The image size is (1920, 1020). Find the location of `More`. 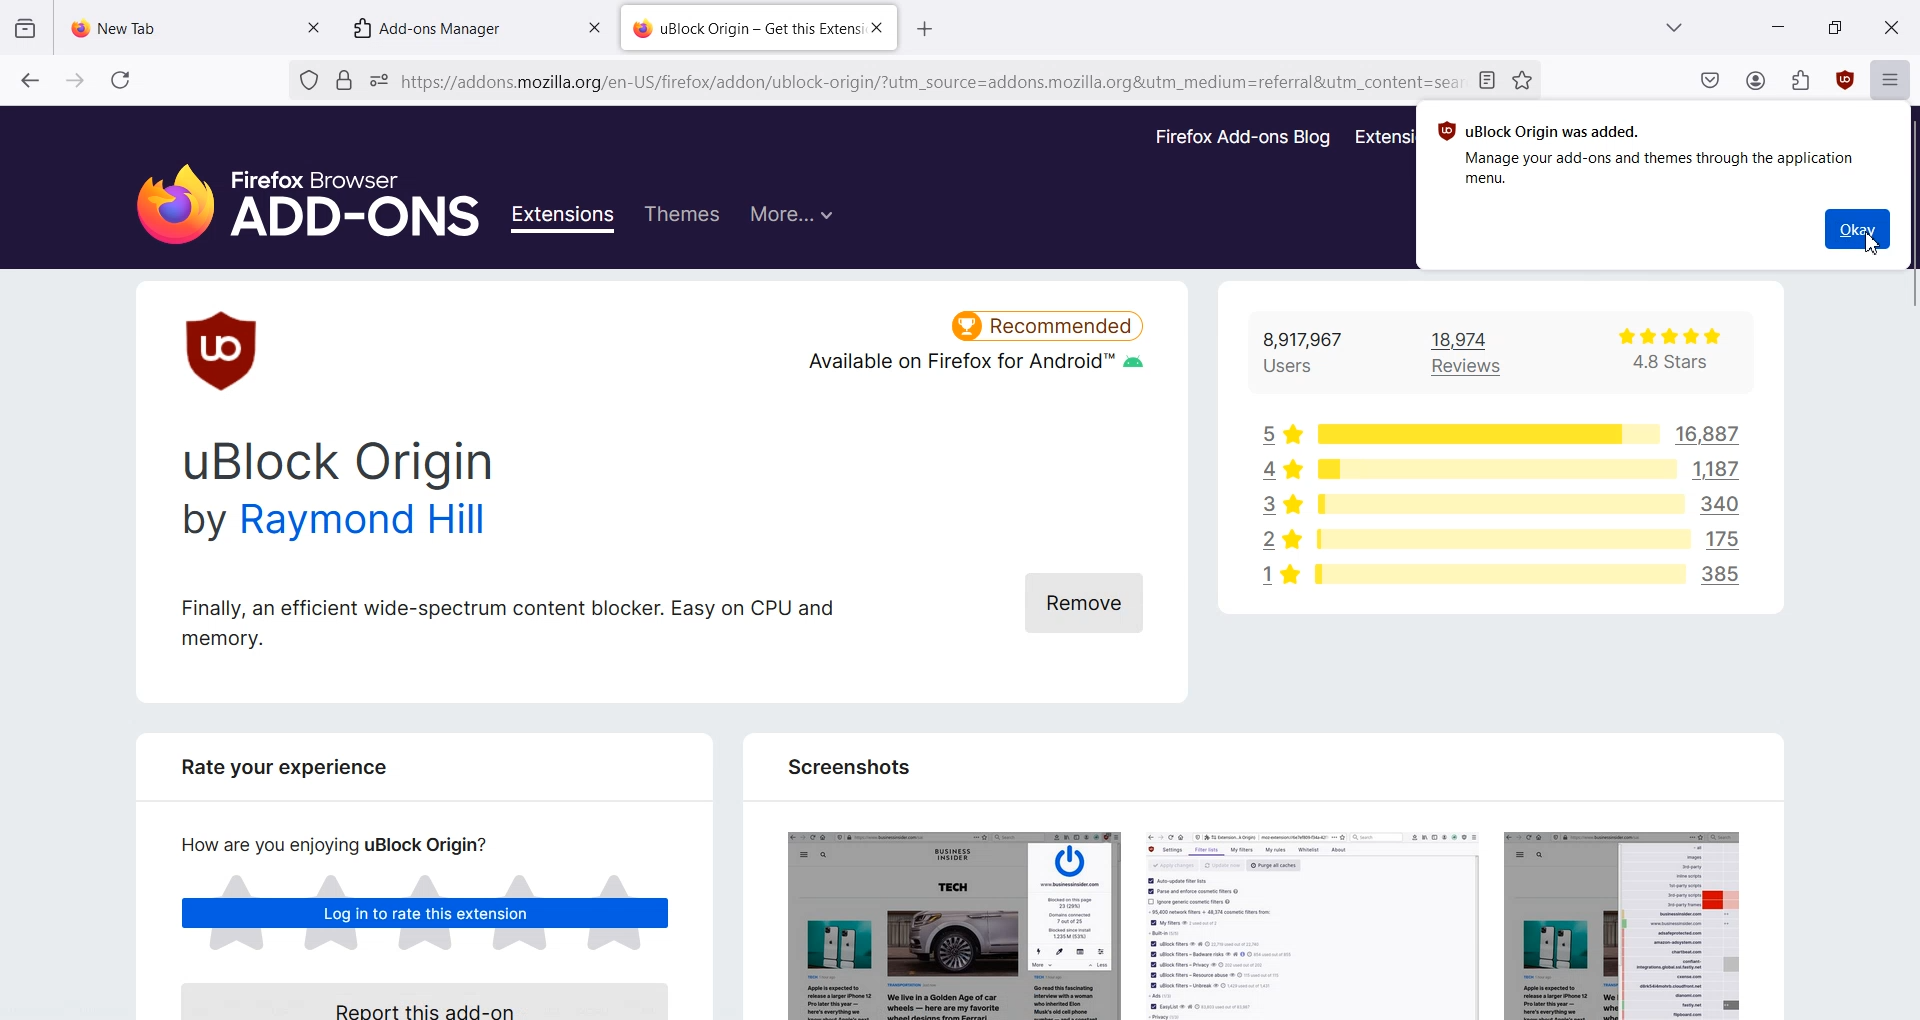

More is located at coordinates (791, 212).